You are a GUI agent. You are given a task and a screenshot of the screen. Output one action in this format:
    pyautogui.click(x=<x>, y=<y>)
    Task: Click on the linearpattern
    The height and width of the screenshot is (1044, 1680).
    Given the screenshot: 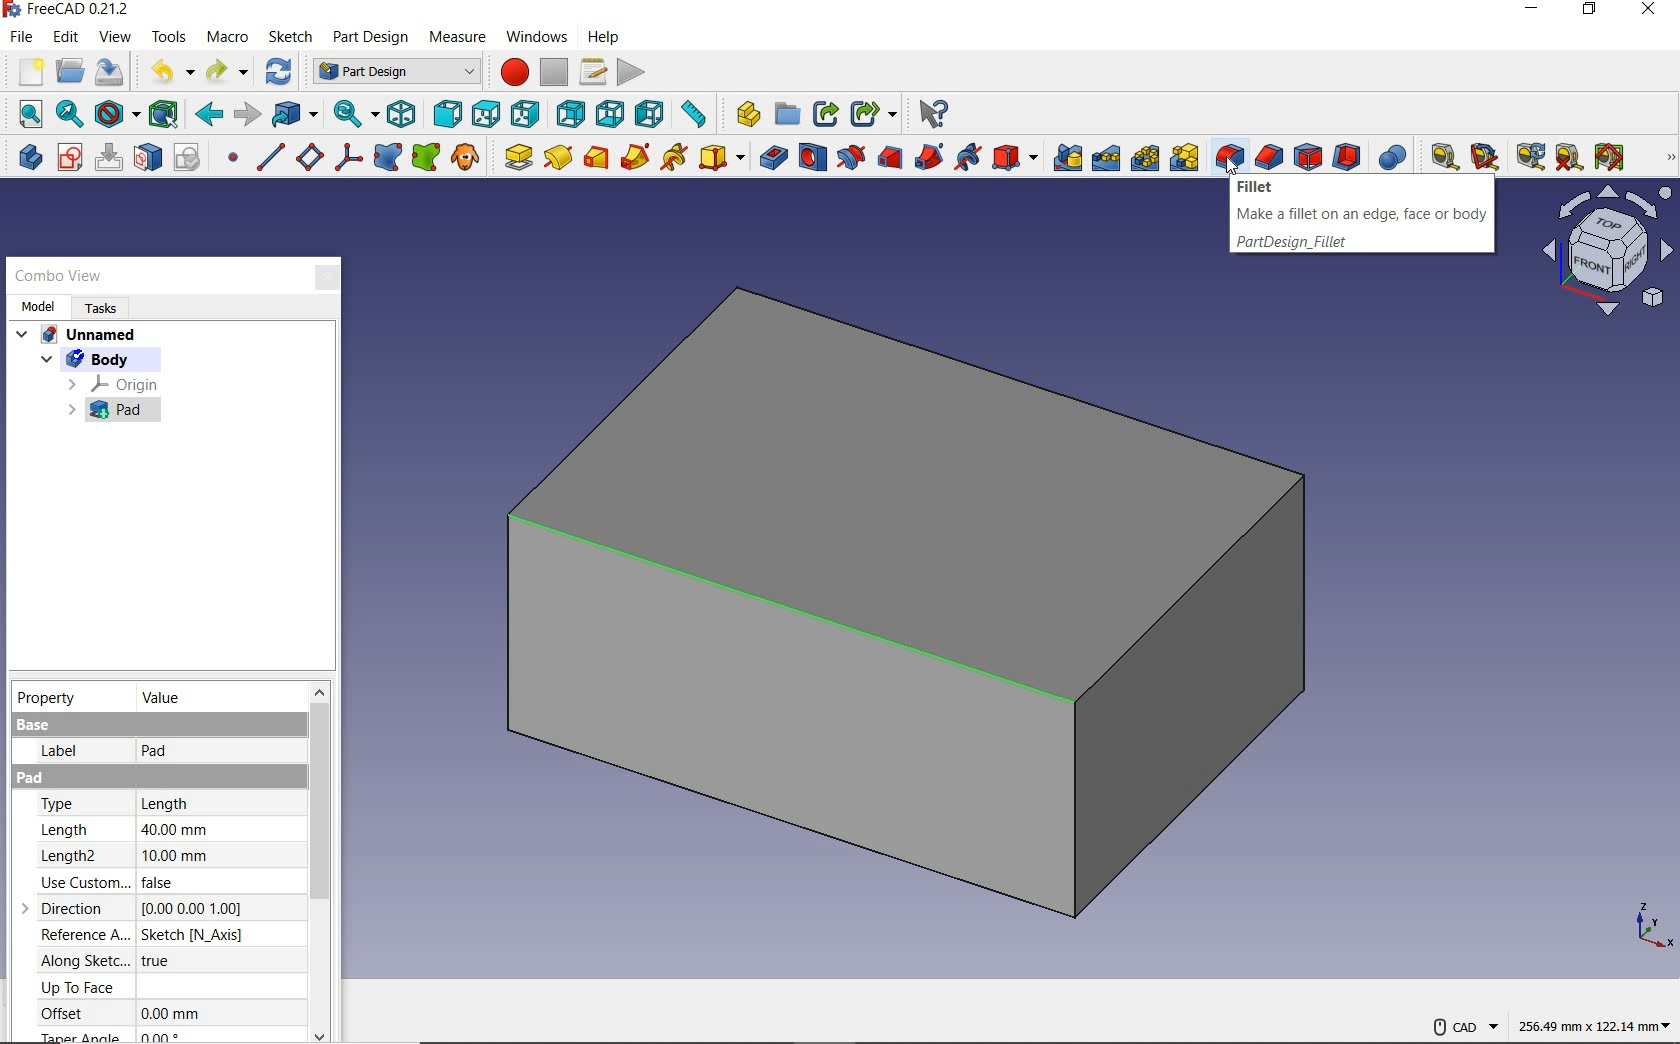 What is the action you would take?
    pyautogui.click(x=1104, y=157)
    